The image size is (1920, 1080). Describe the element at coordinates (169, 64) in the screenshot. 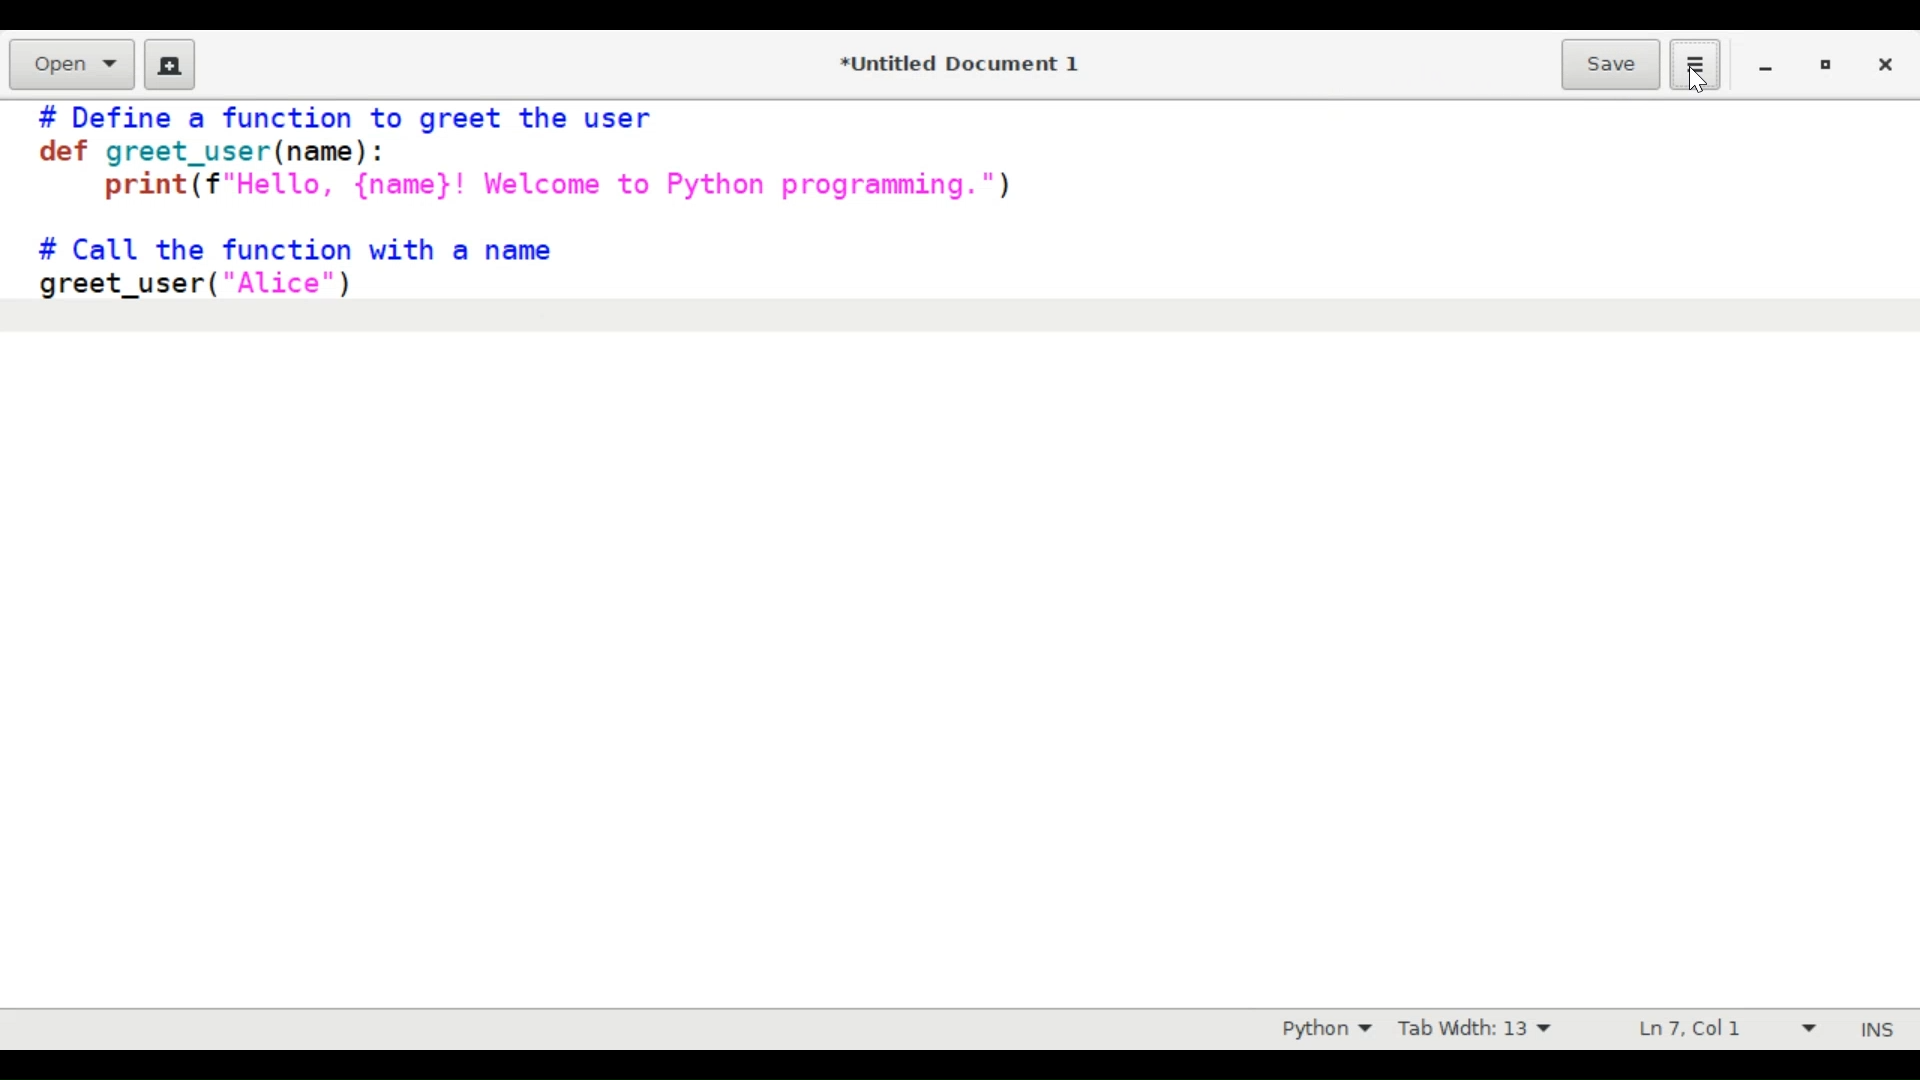

I see `Create new document` at that location.